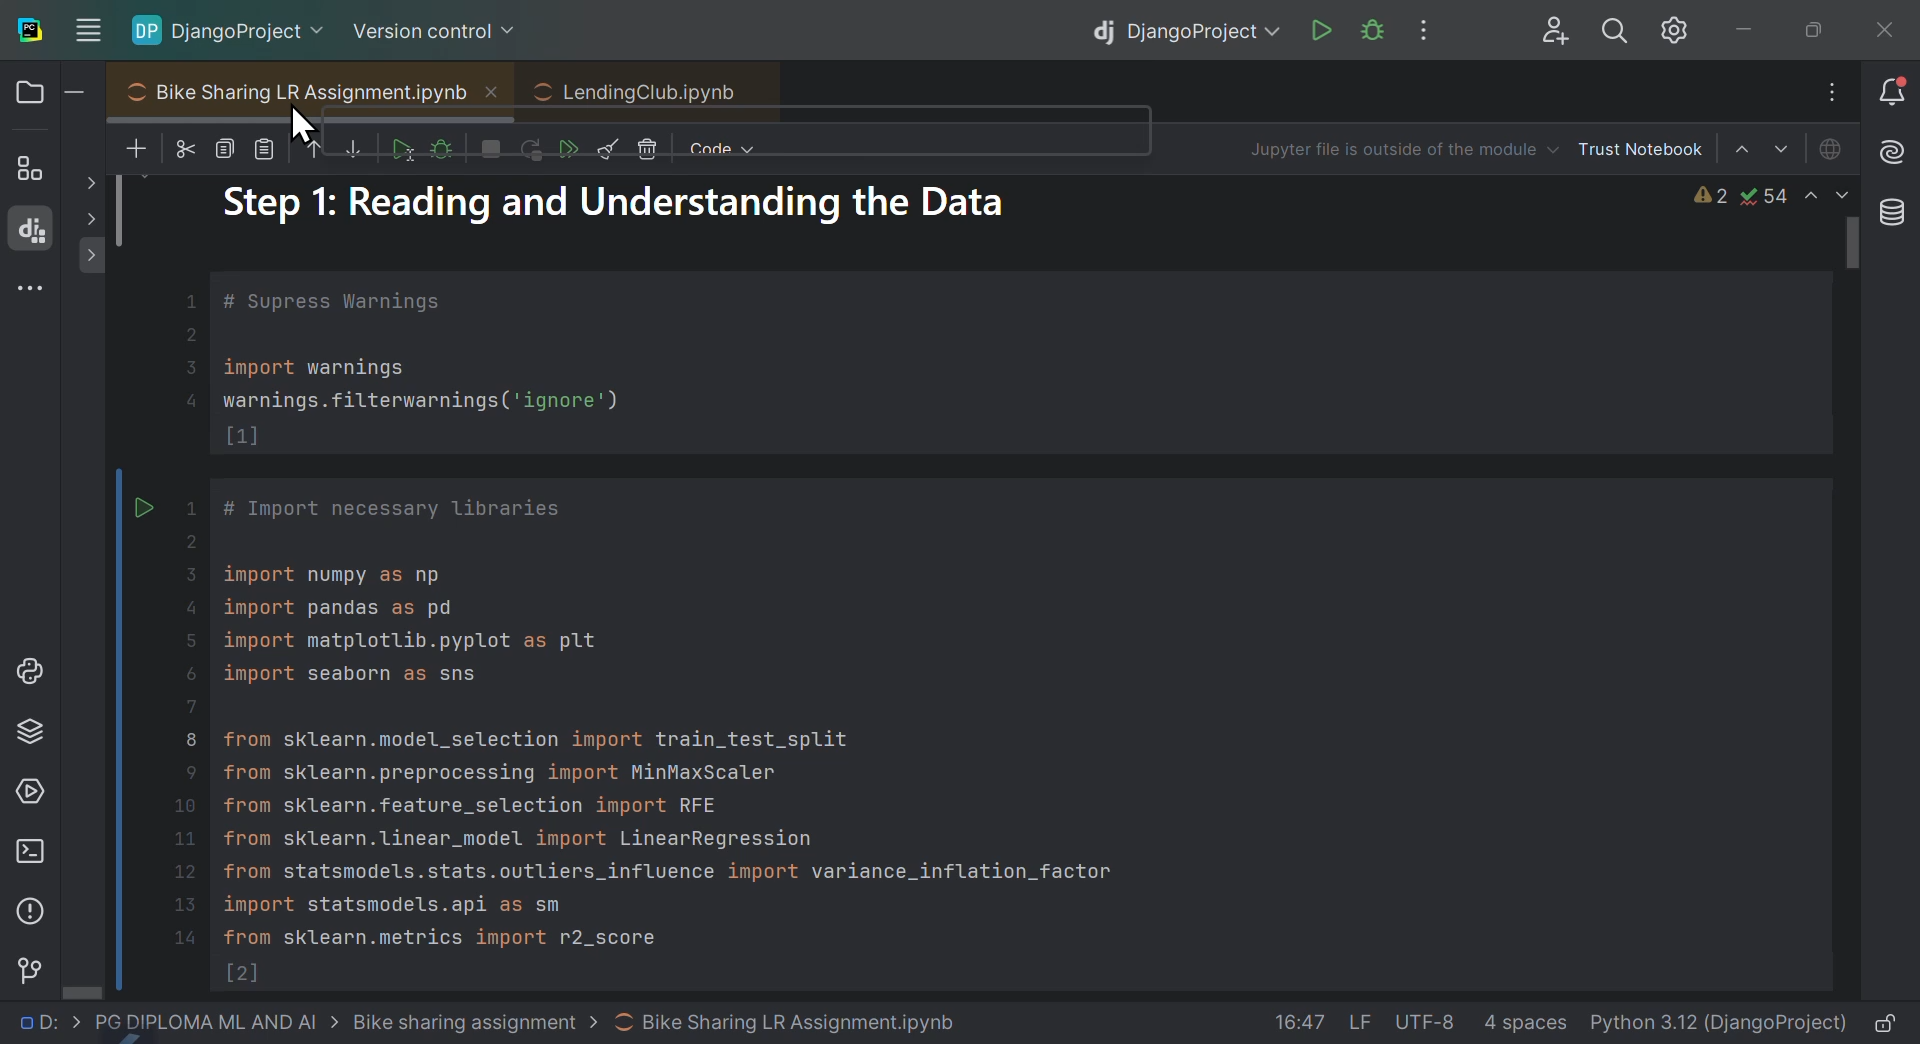 The width and height of the screenshot is (1920, 1044). Describe the element at coordinates (36, 292) in the screenshot. I see `More windows tools` at that location.